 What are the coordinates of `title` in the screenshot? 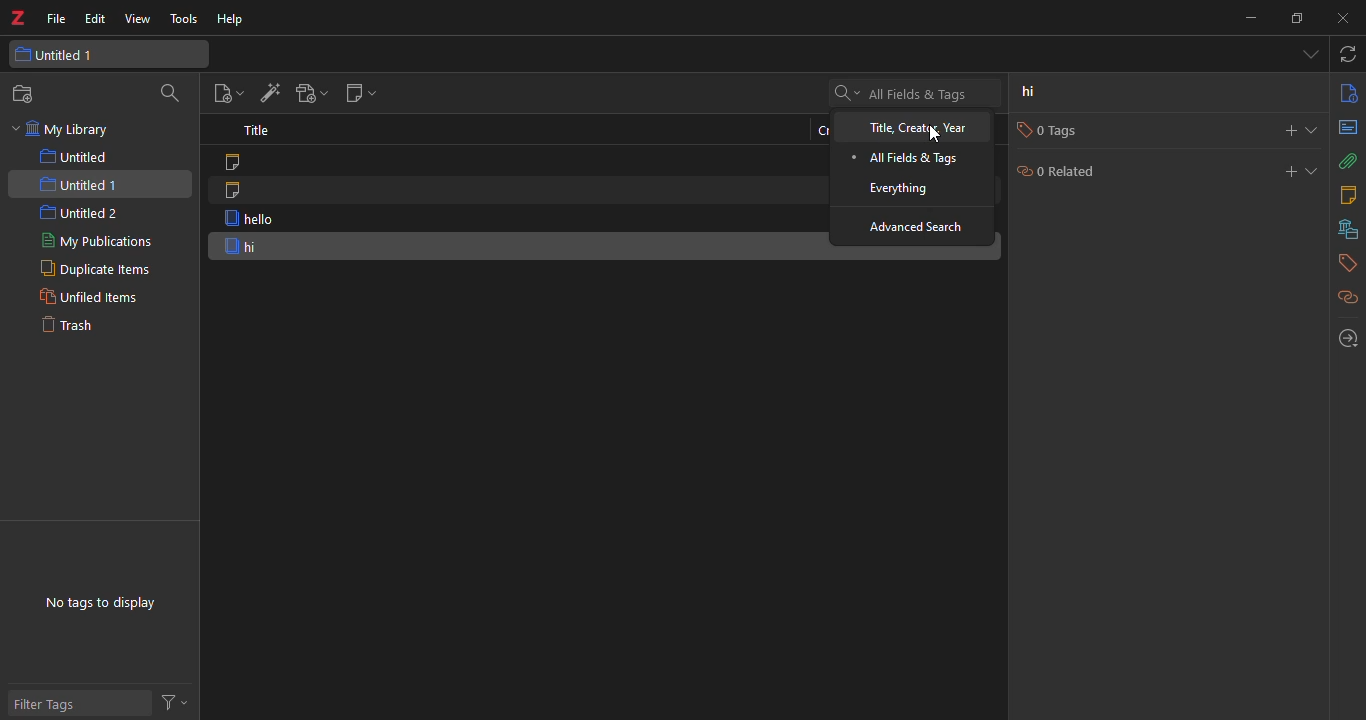 It's located at (257, 131).